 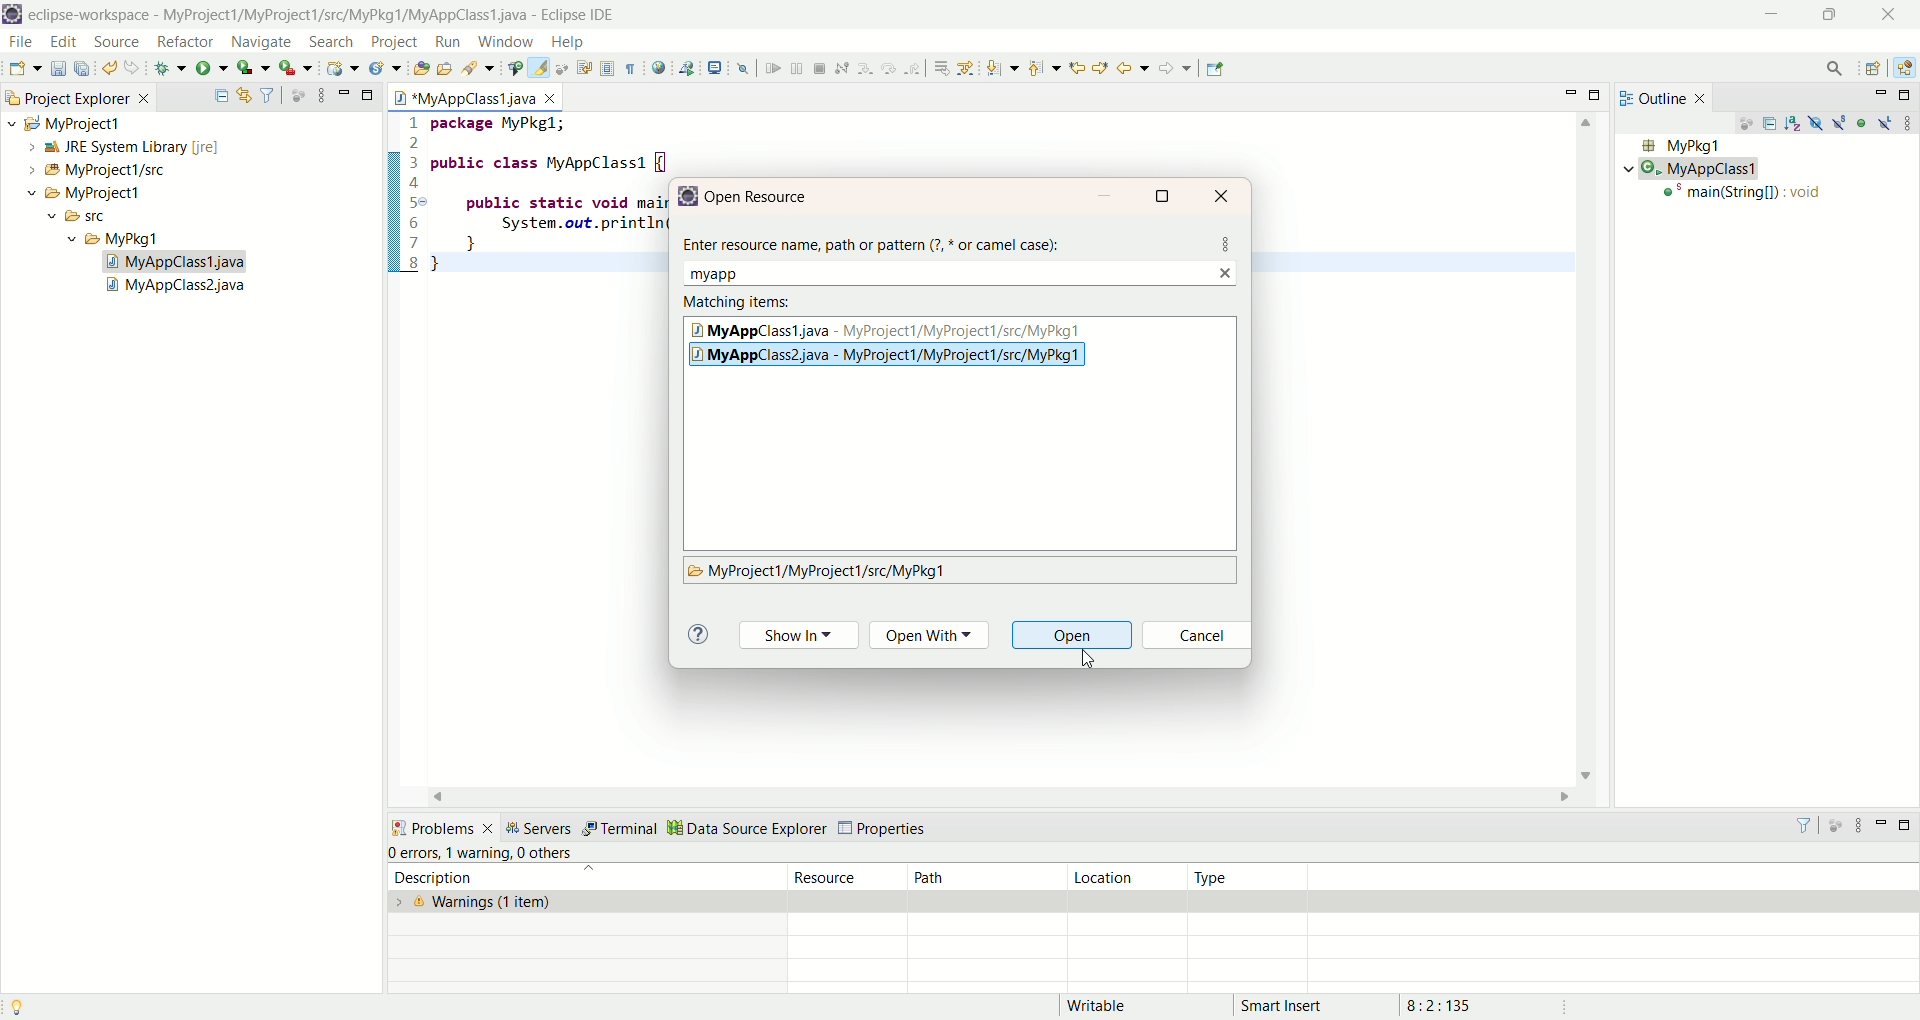 I want to click on view menu, so click(x=1907, y=122).